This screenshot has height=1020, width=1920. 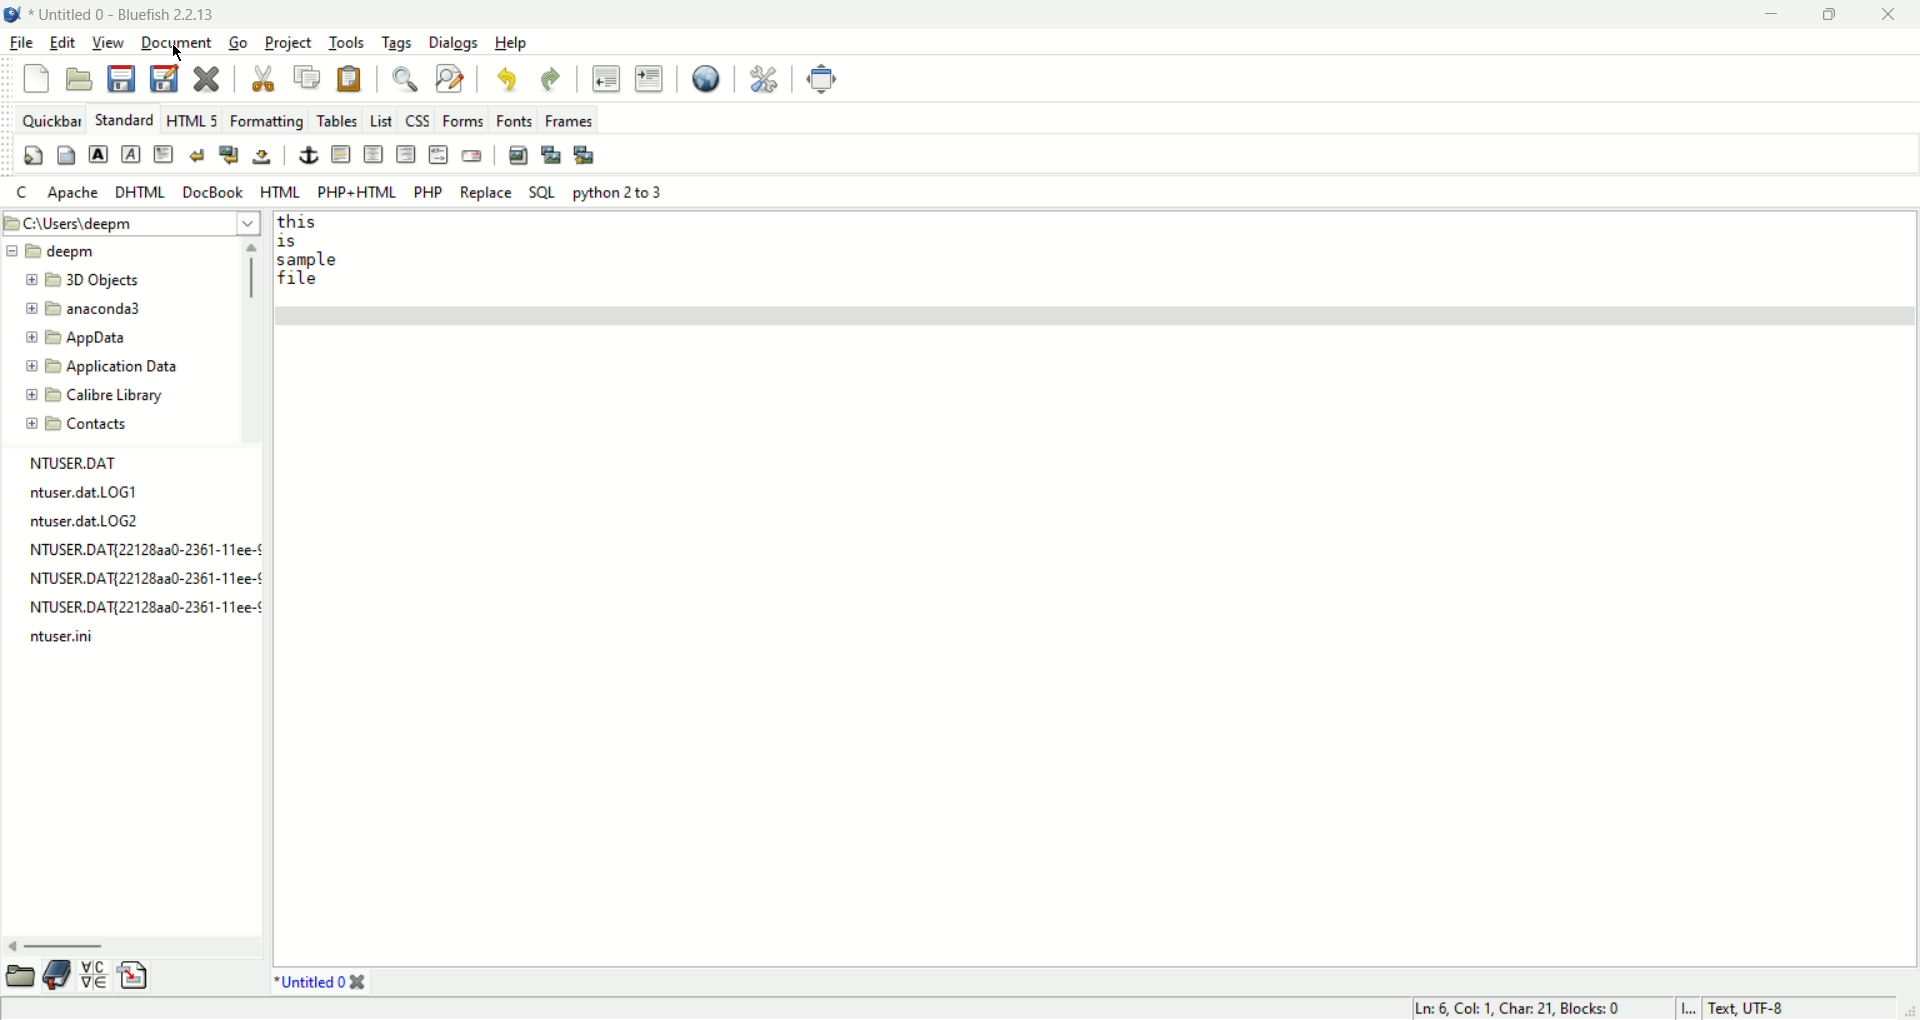 I want to click on charmap, so click(x=92, y=974).